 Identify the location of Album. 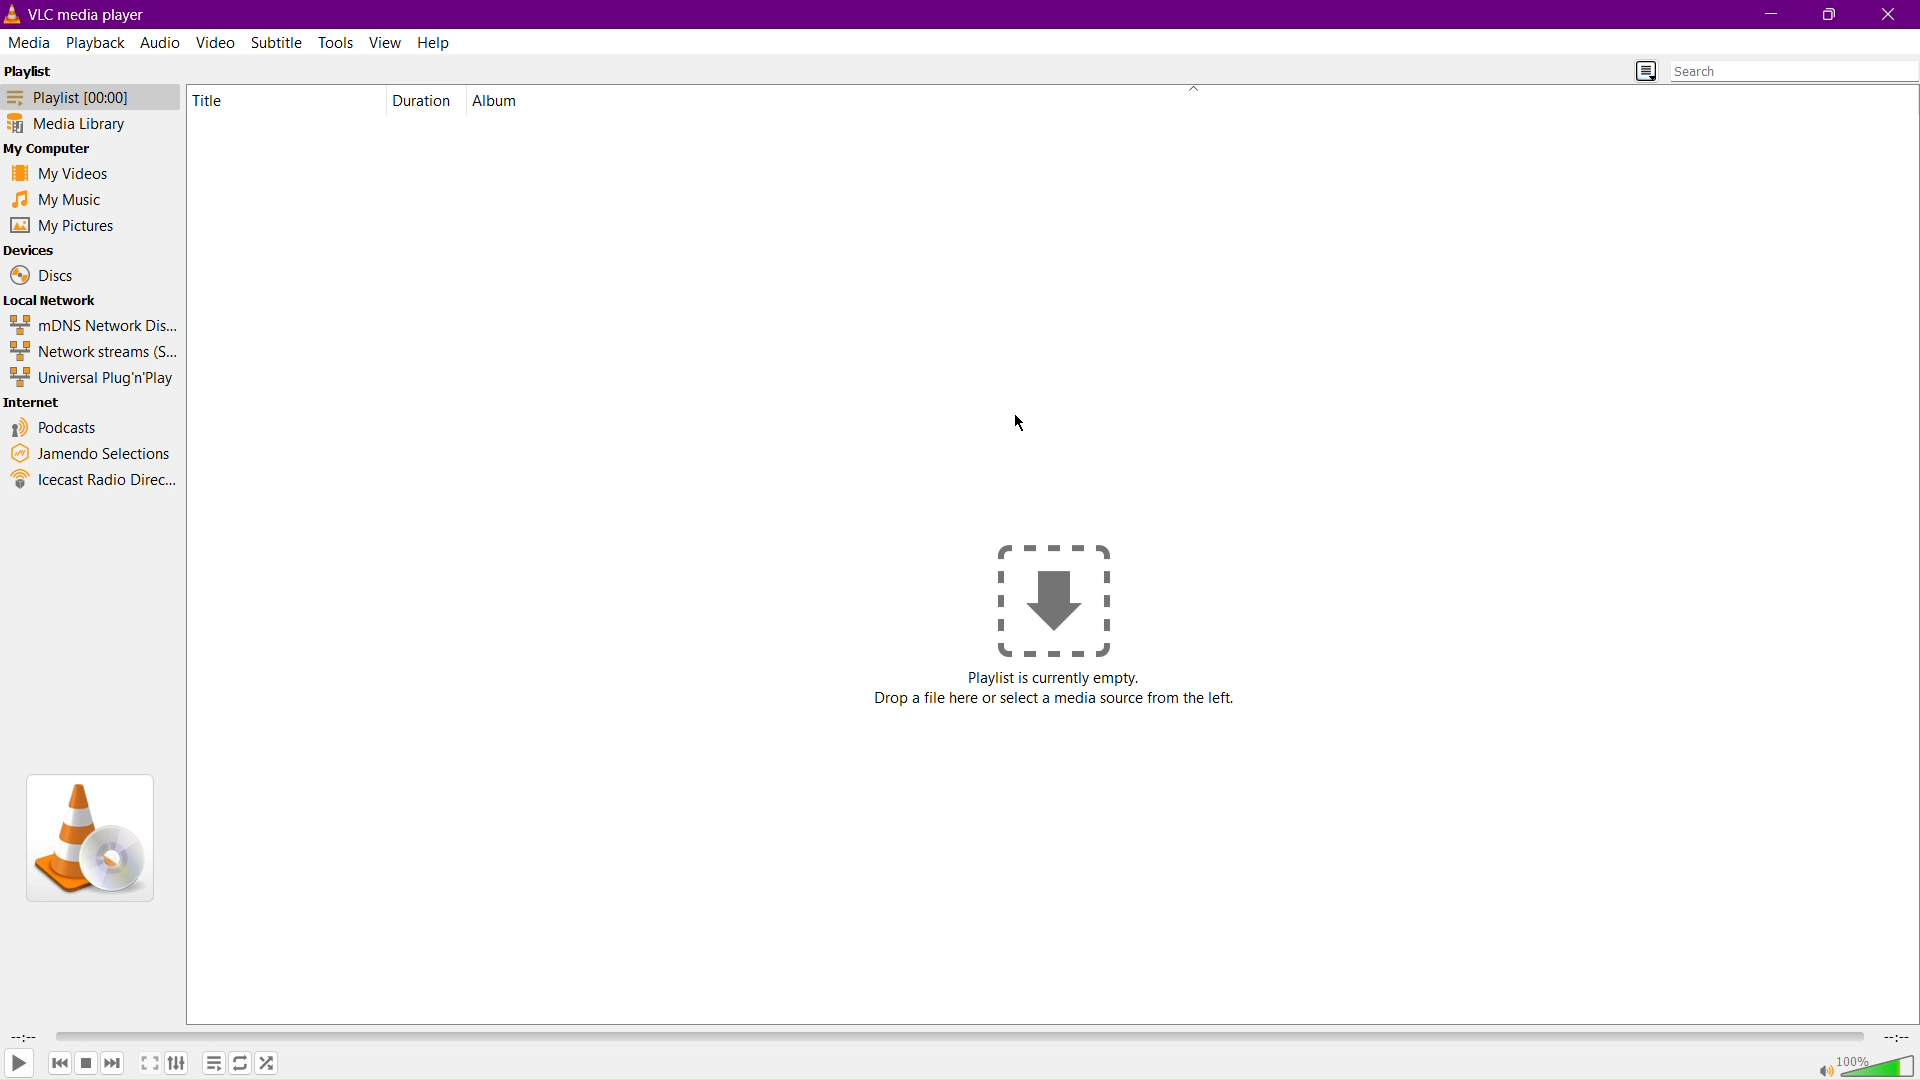
(501, 100).